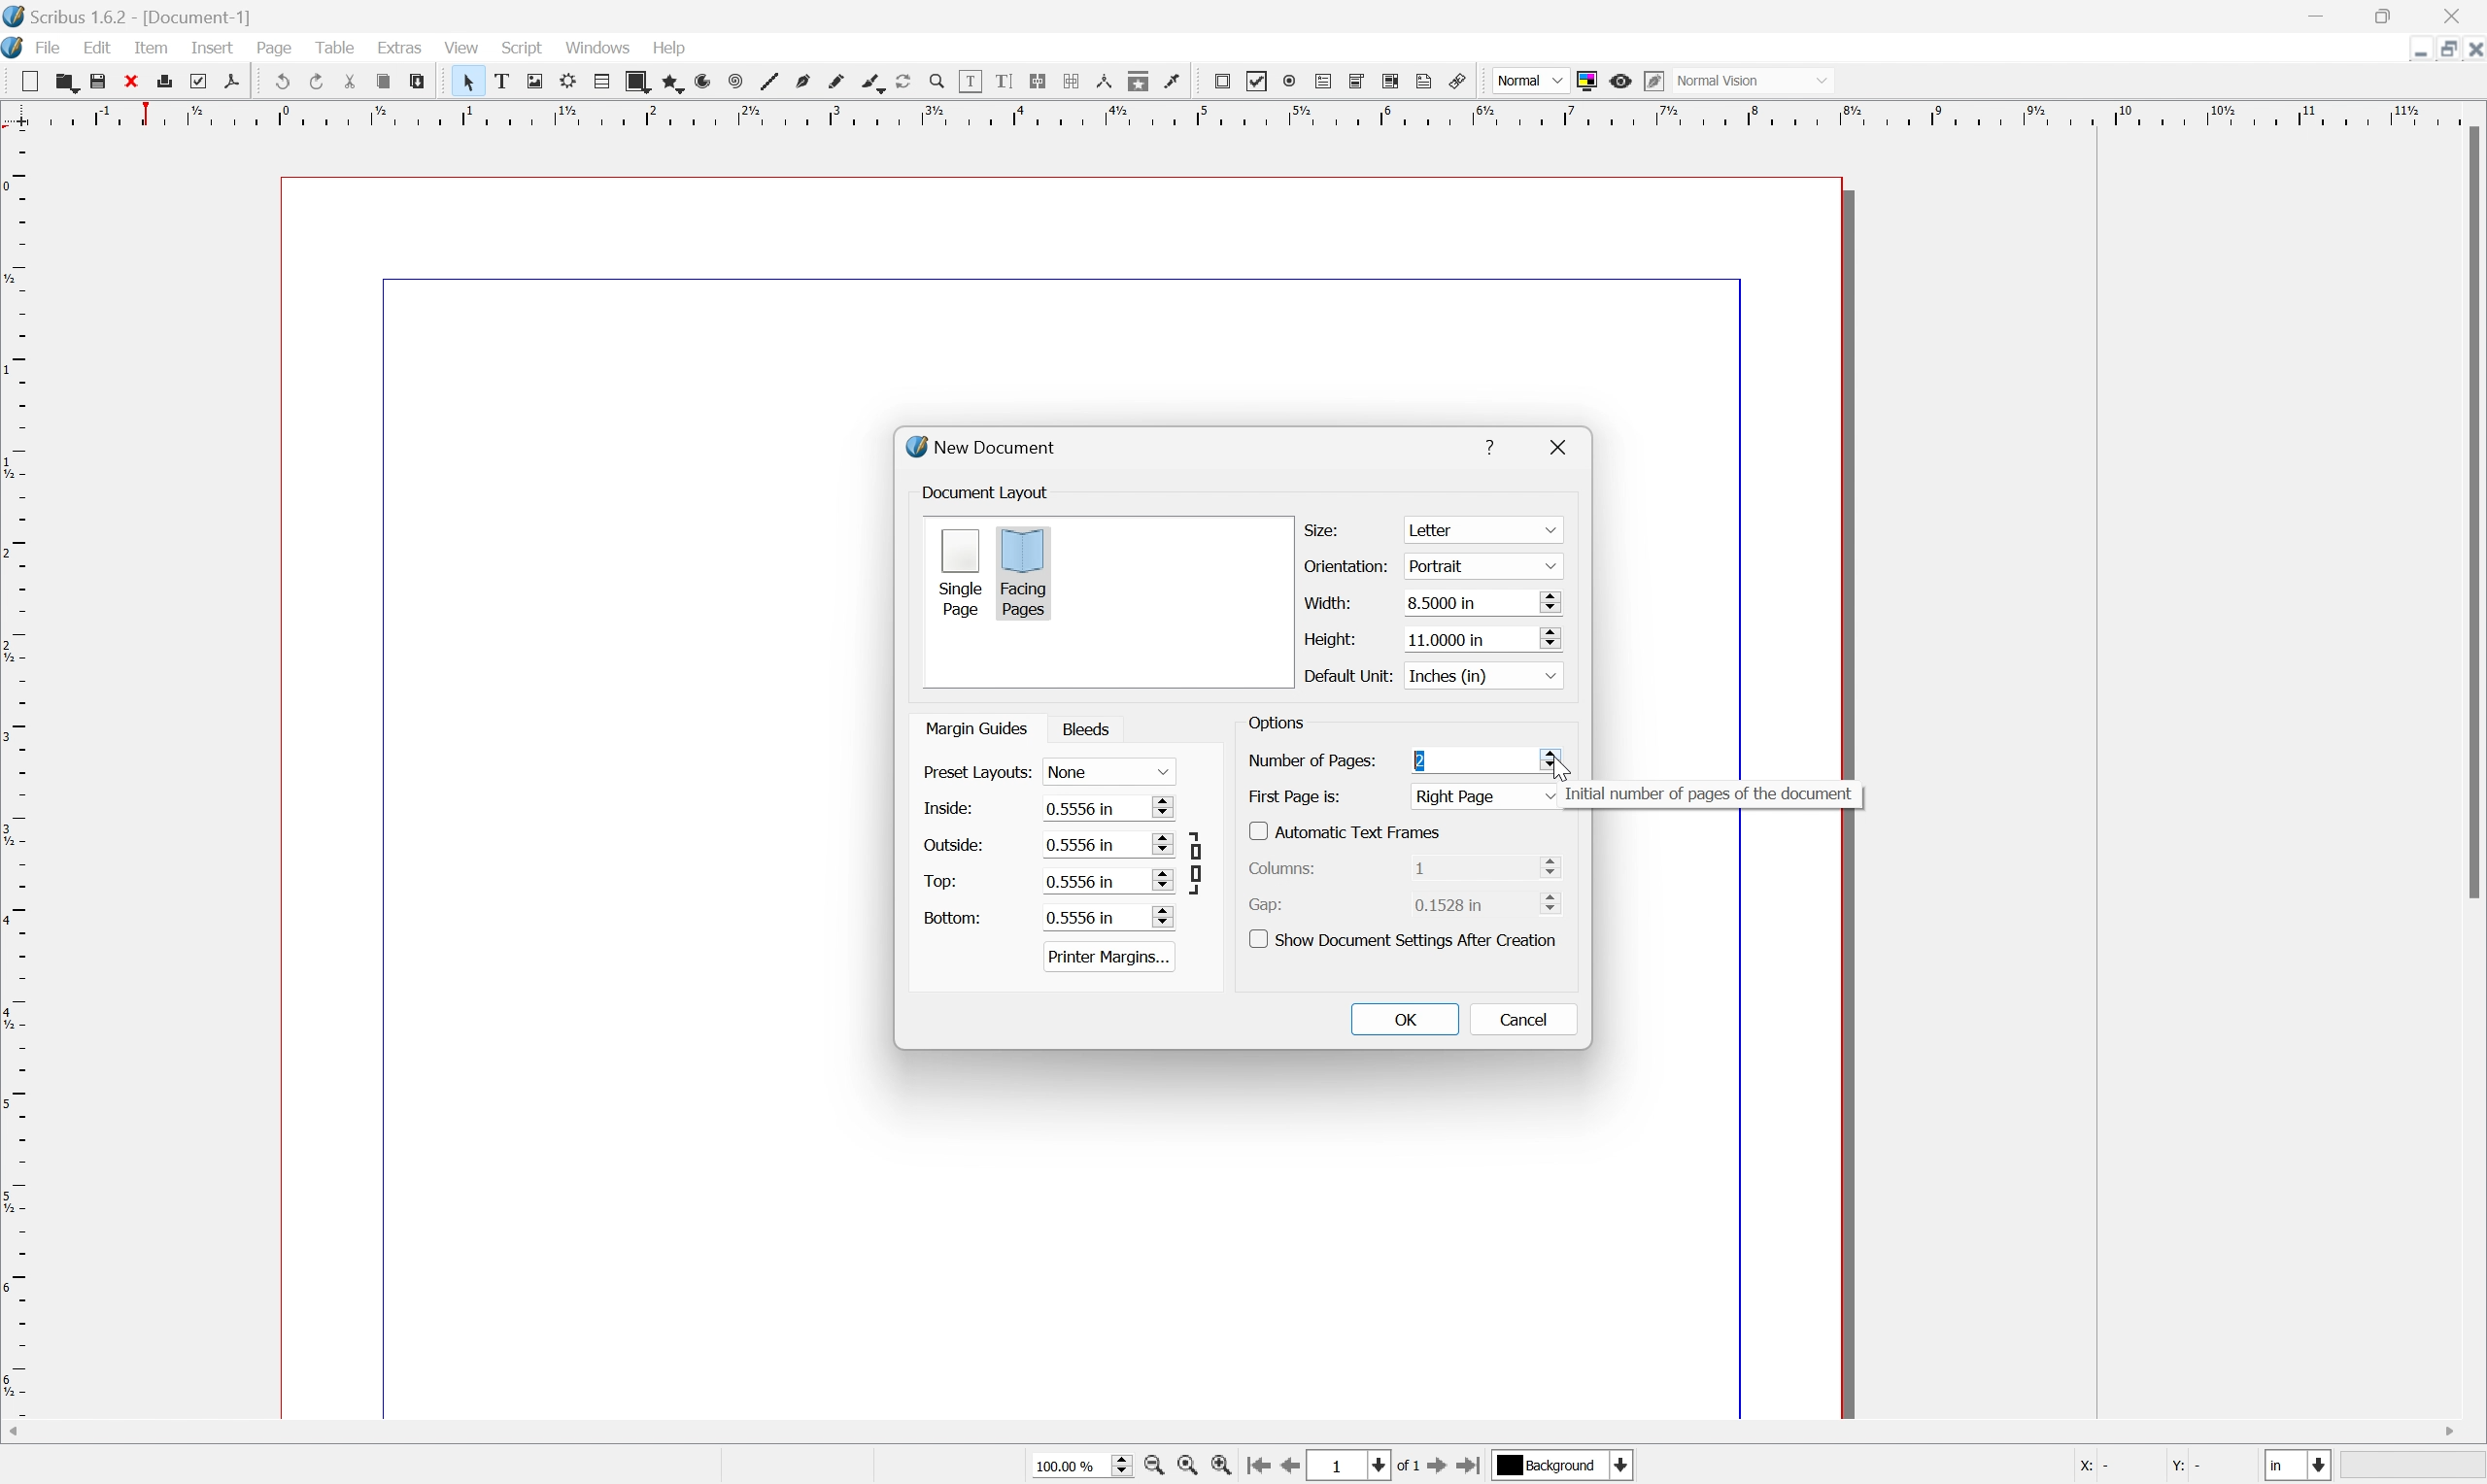  I want to click on size, so click(1326, 528).